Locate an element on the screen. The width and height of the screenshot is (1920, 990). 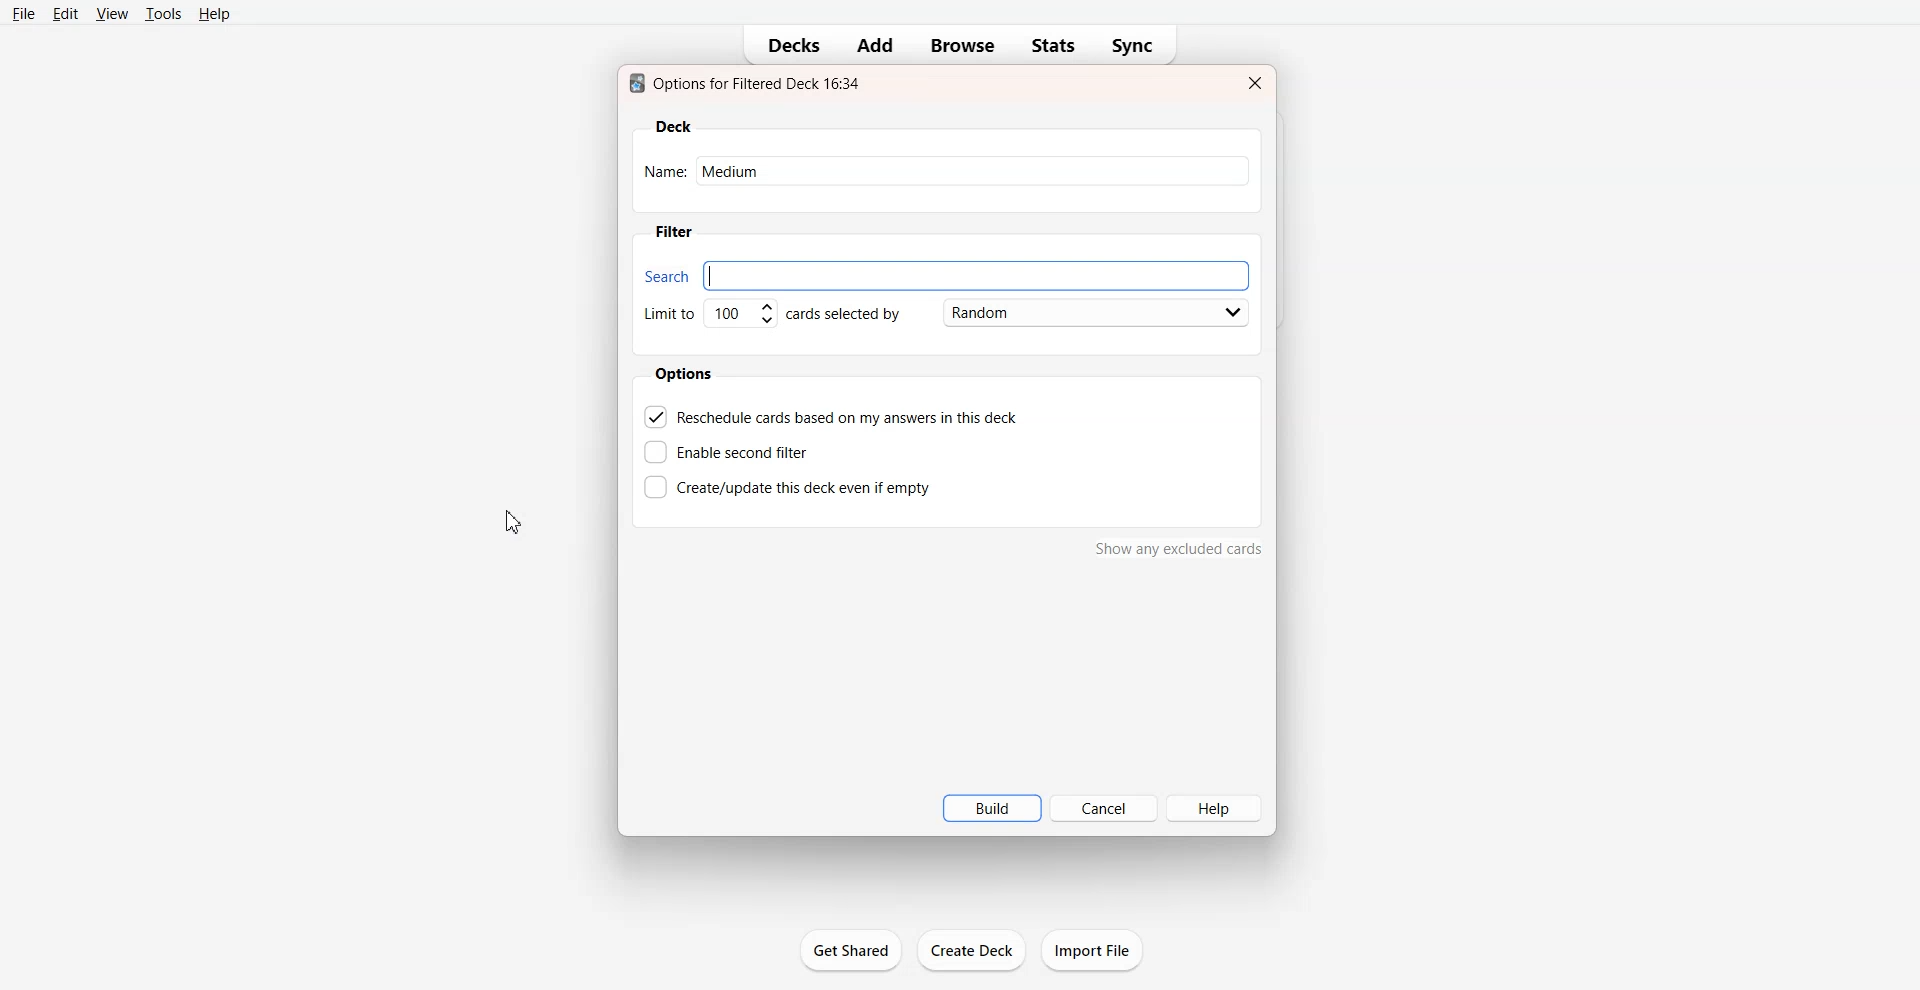
Close is located at coordinates (1253, 83).